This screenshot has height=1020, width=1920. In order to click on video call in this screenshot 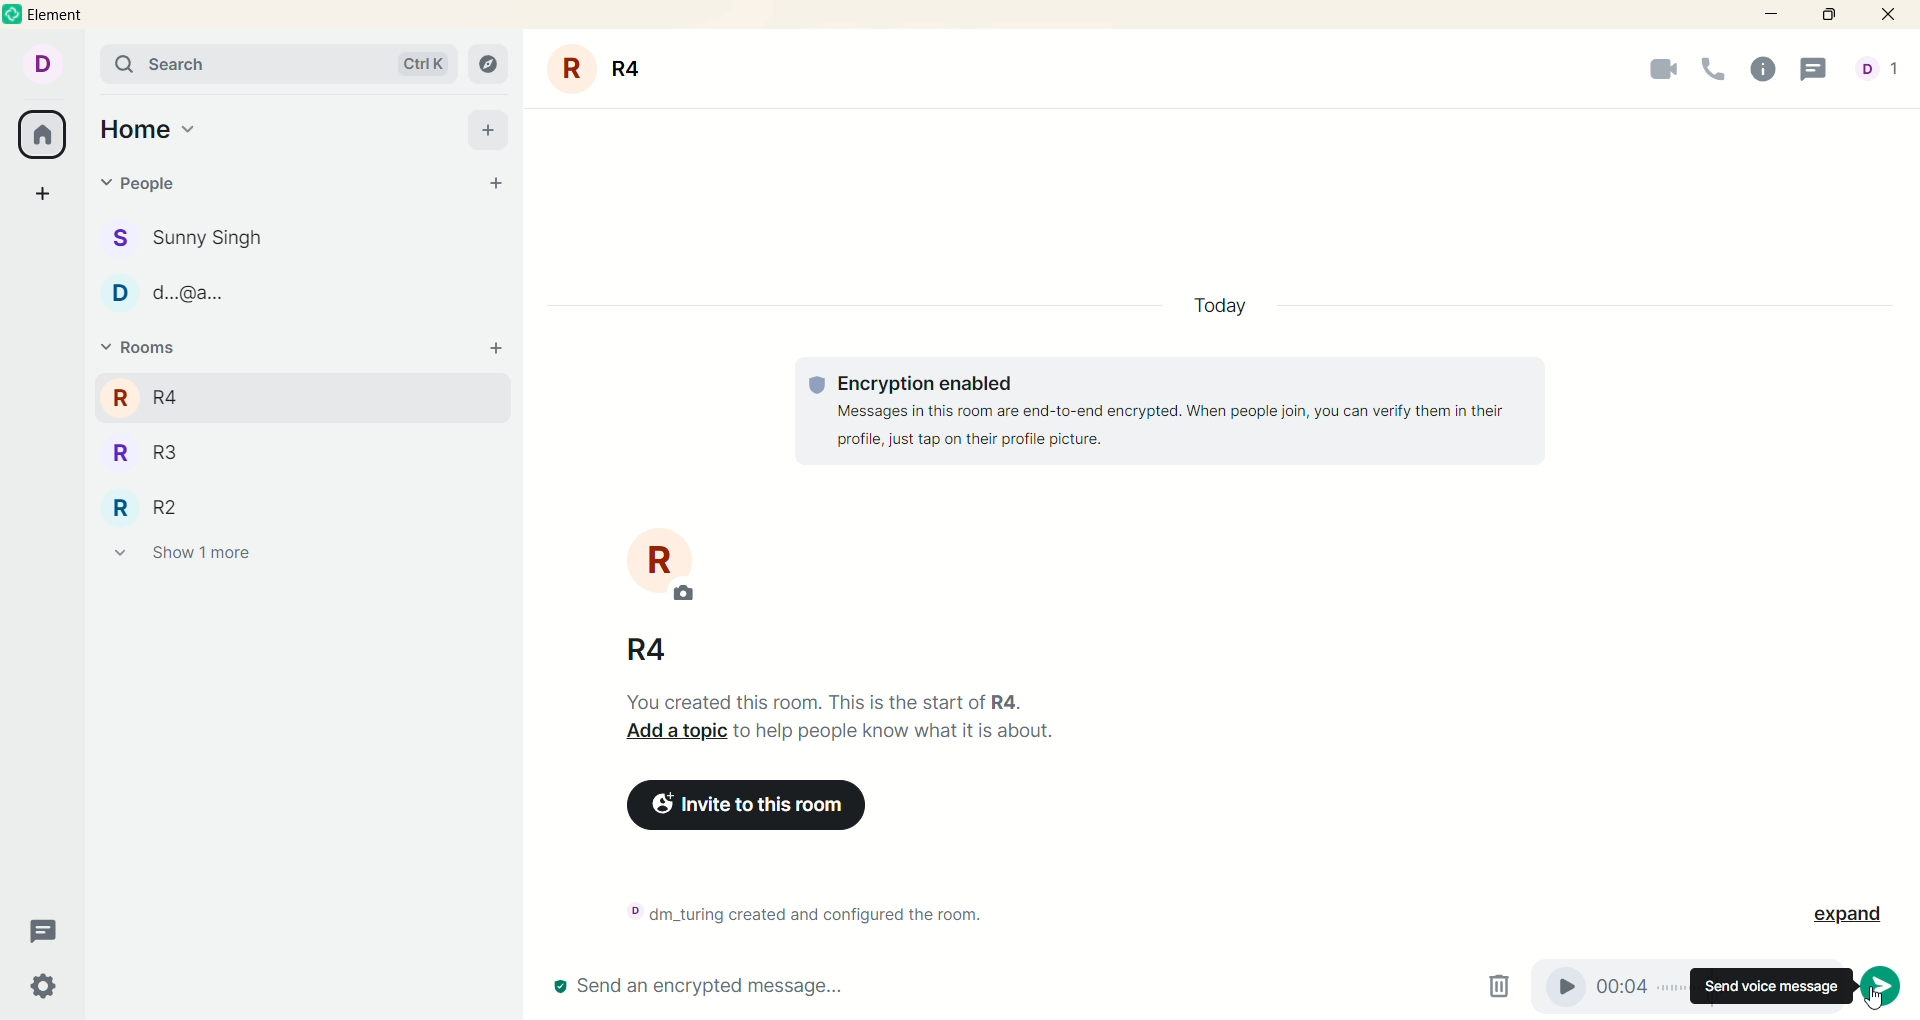, I will do `click(1649, 74)`.